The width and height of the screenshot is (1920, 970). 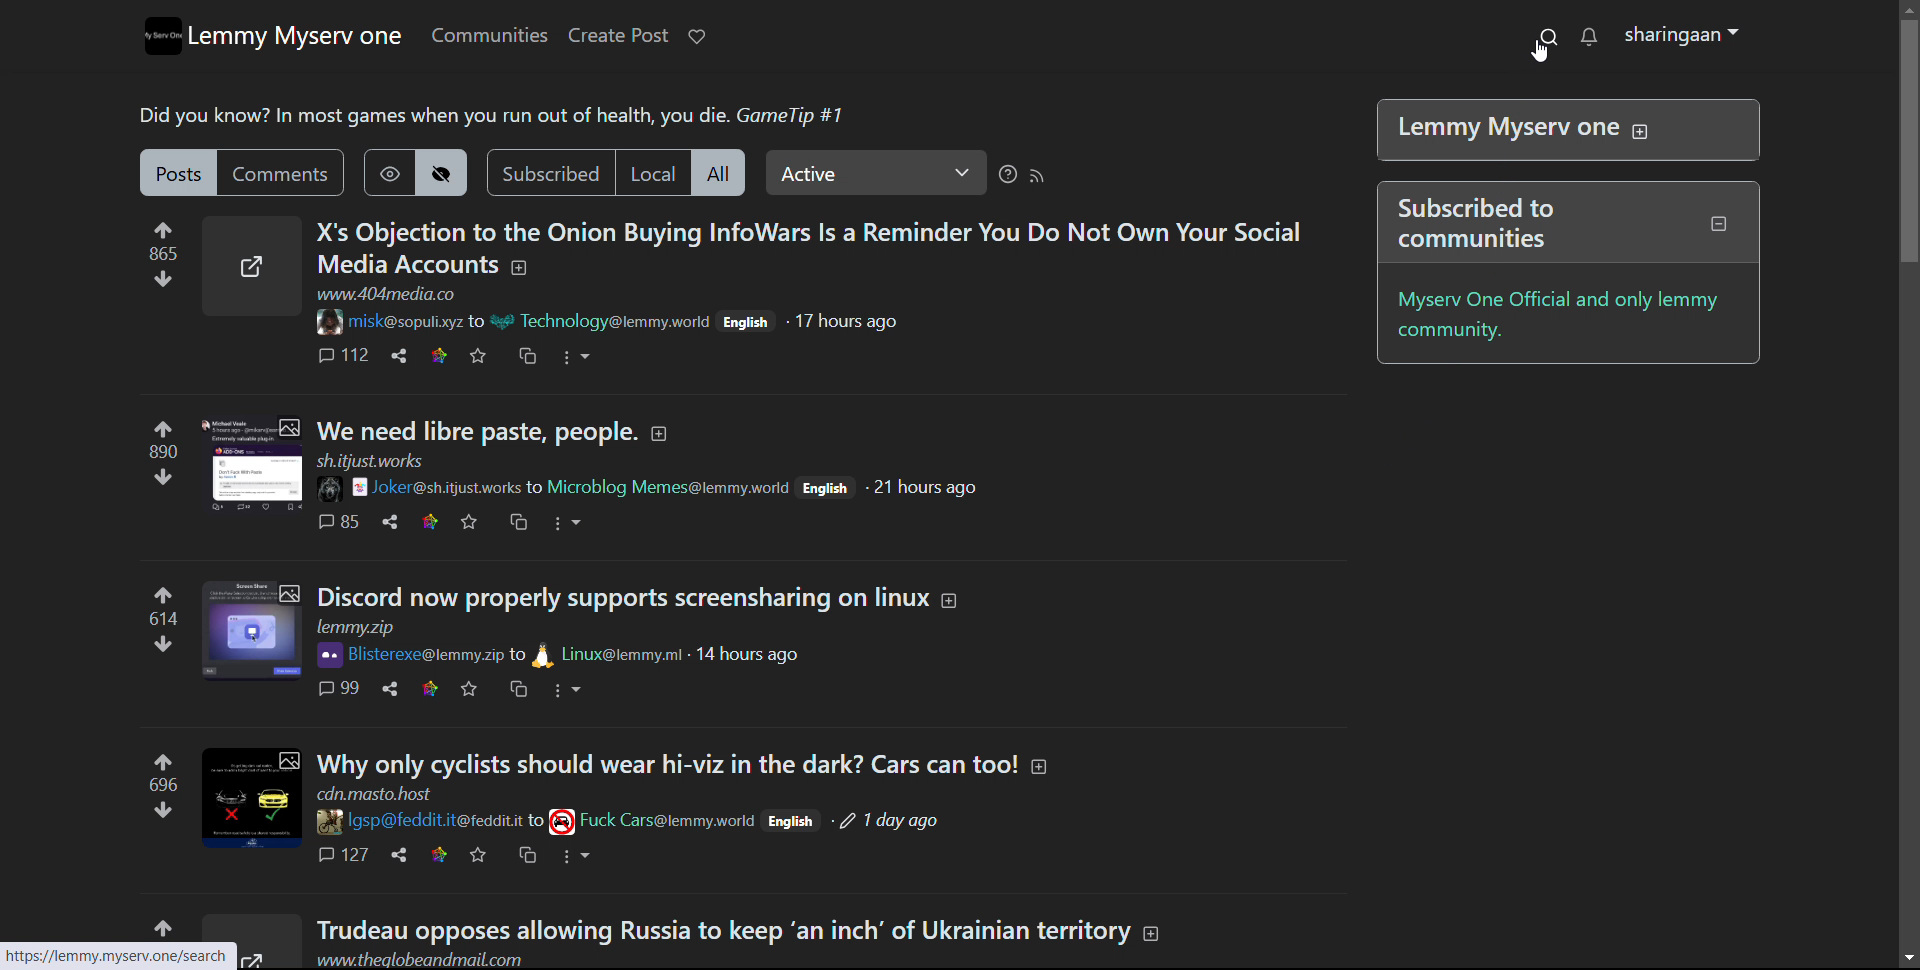 What do you see at coordinates (162, 254) in the screenshot?
I see `upvote and downvotes` at bounding box center [162, 254].